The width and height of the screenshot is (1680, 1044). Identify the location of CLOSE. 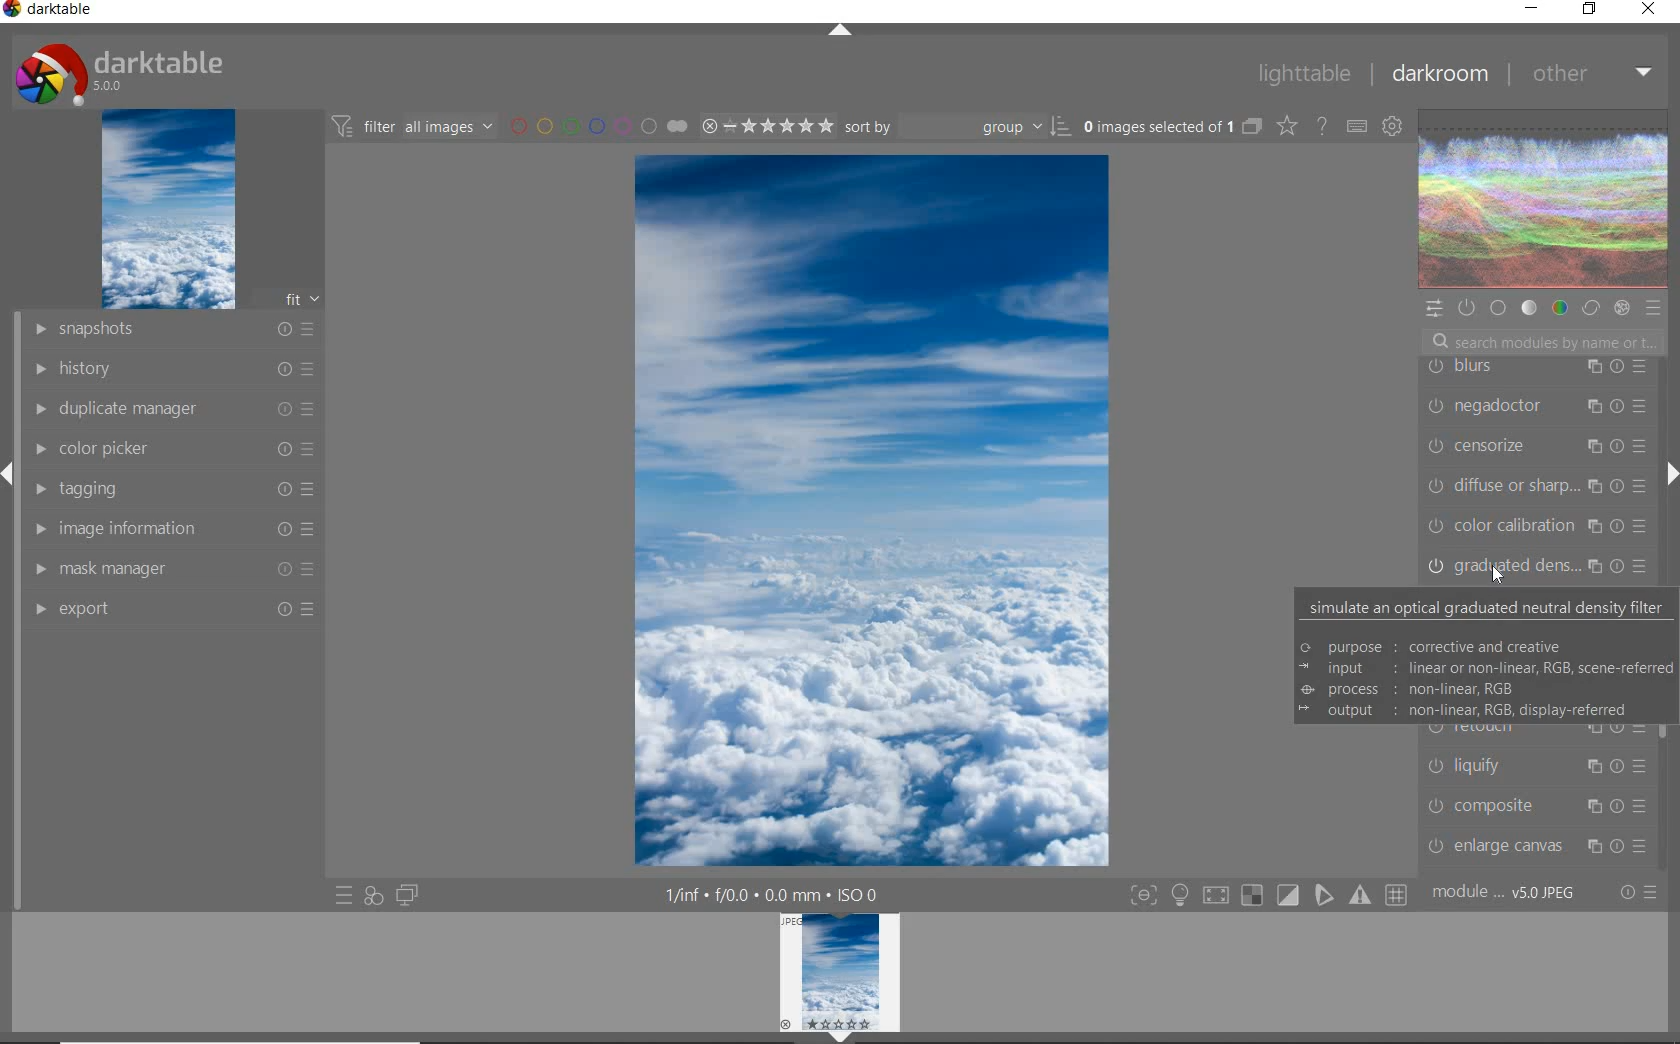
(1649, 10).